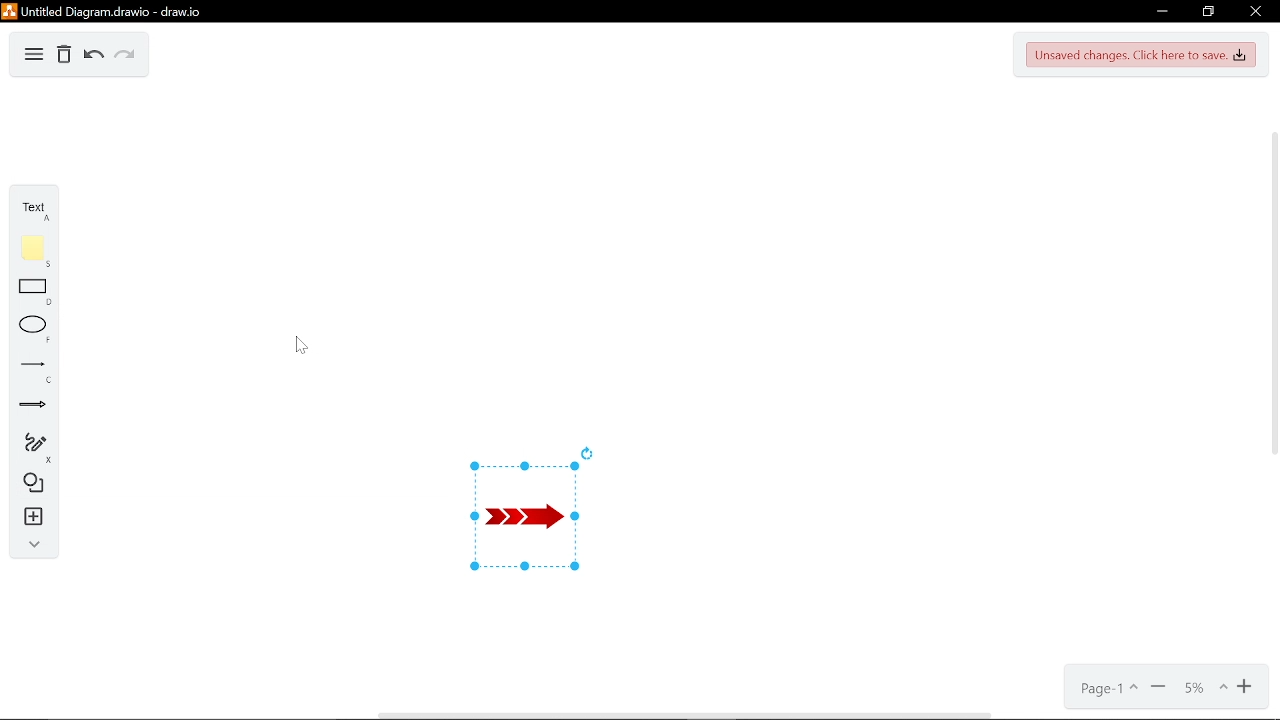 Image resolution: width=1280 pixels, height=720 pixels. Describe the element at coordinates (27, 329) in the screenshot. I see `Ellipse` at that location.